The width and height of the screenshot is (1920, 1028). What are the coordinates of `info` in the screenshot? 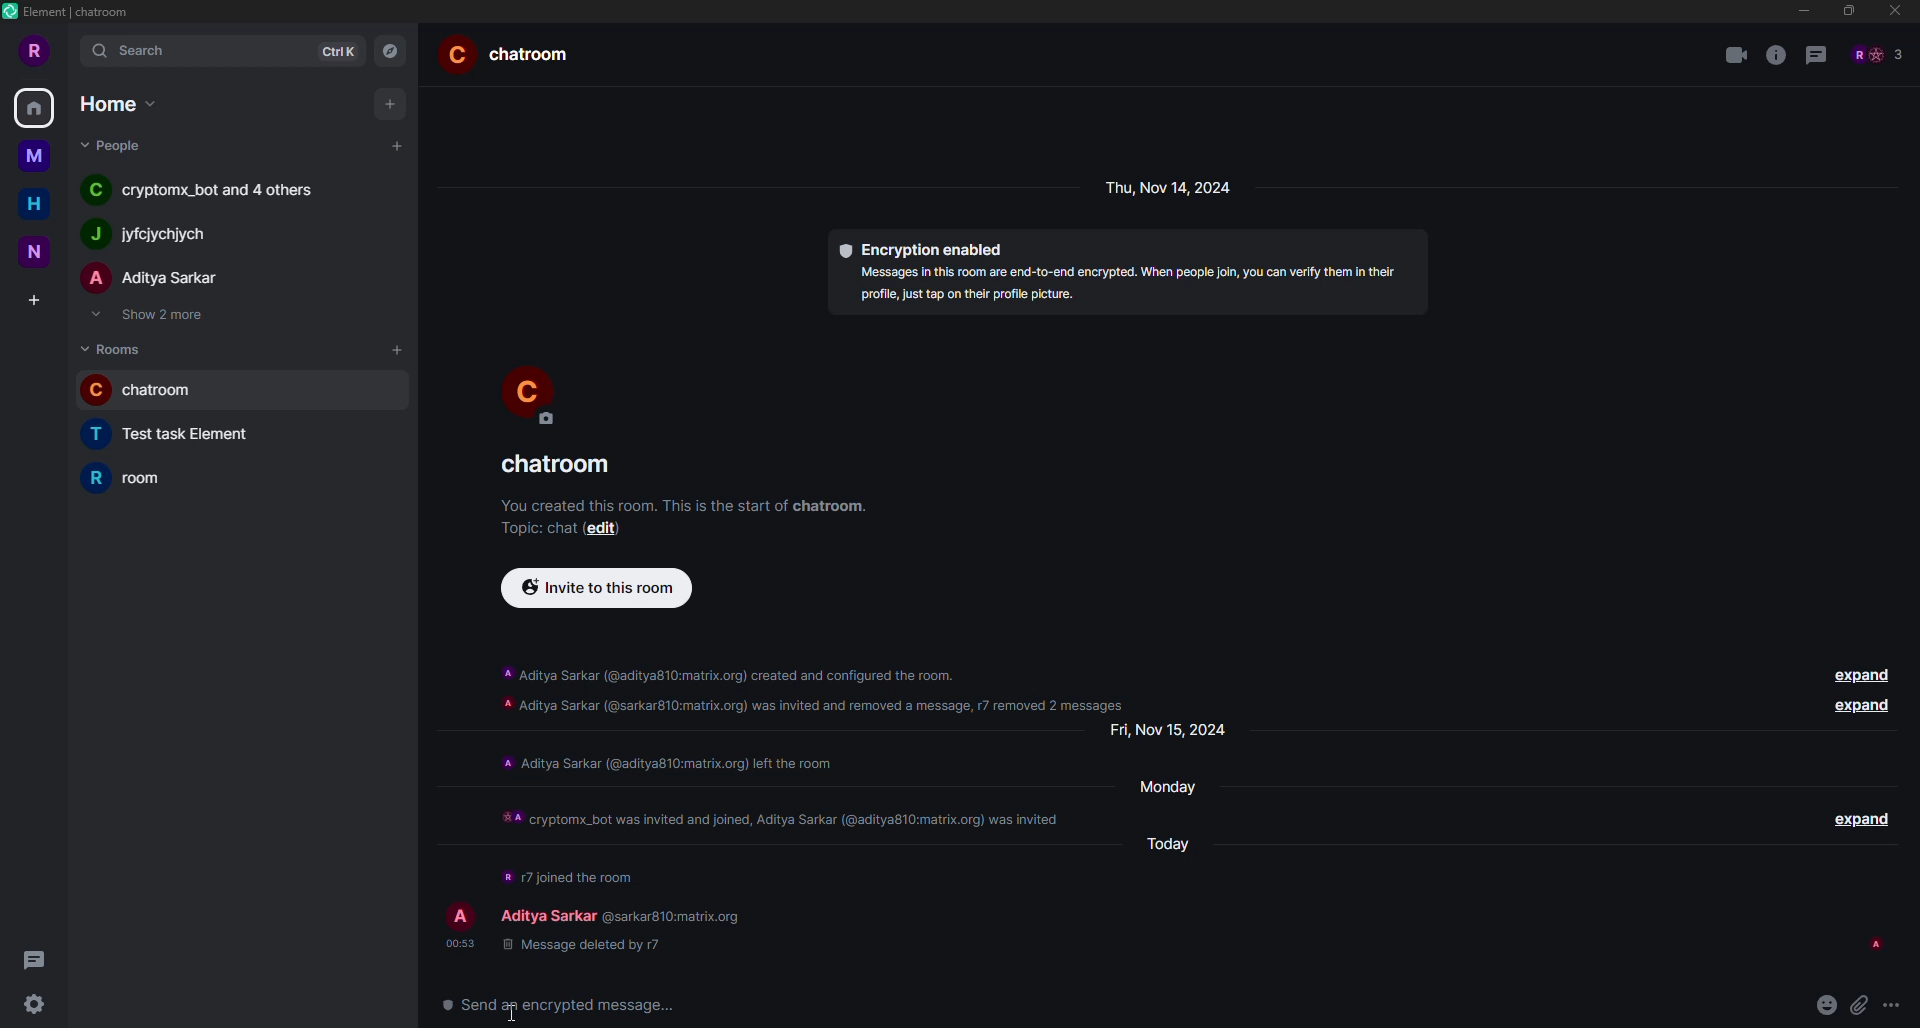 It's located at (568, 873).